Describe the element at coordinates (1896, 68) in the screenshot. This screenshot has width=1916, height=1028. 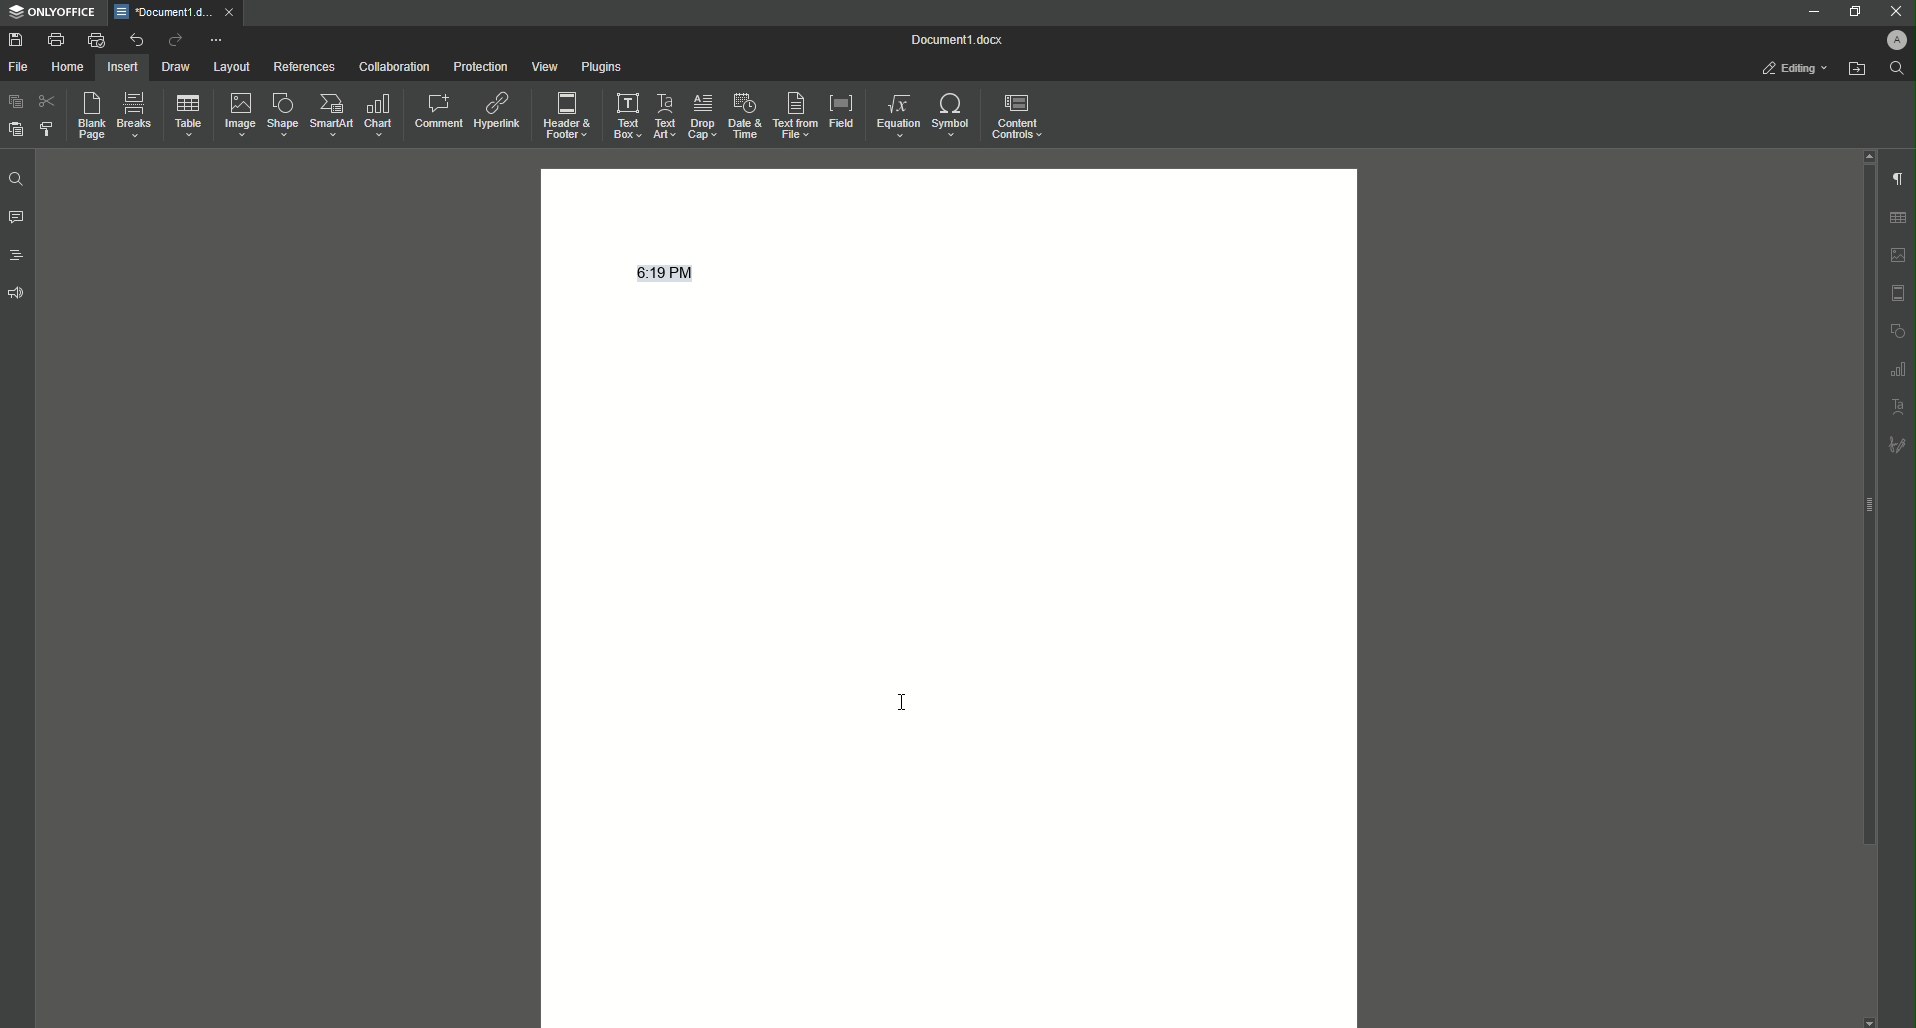
I see `Find` at that location.